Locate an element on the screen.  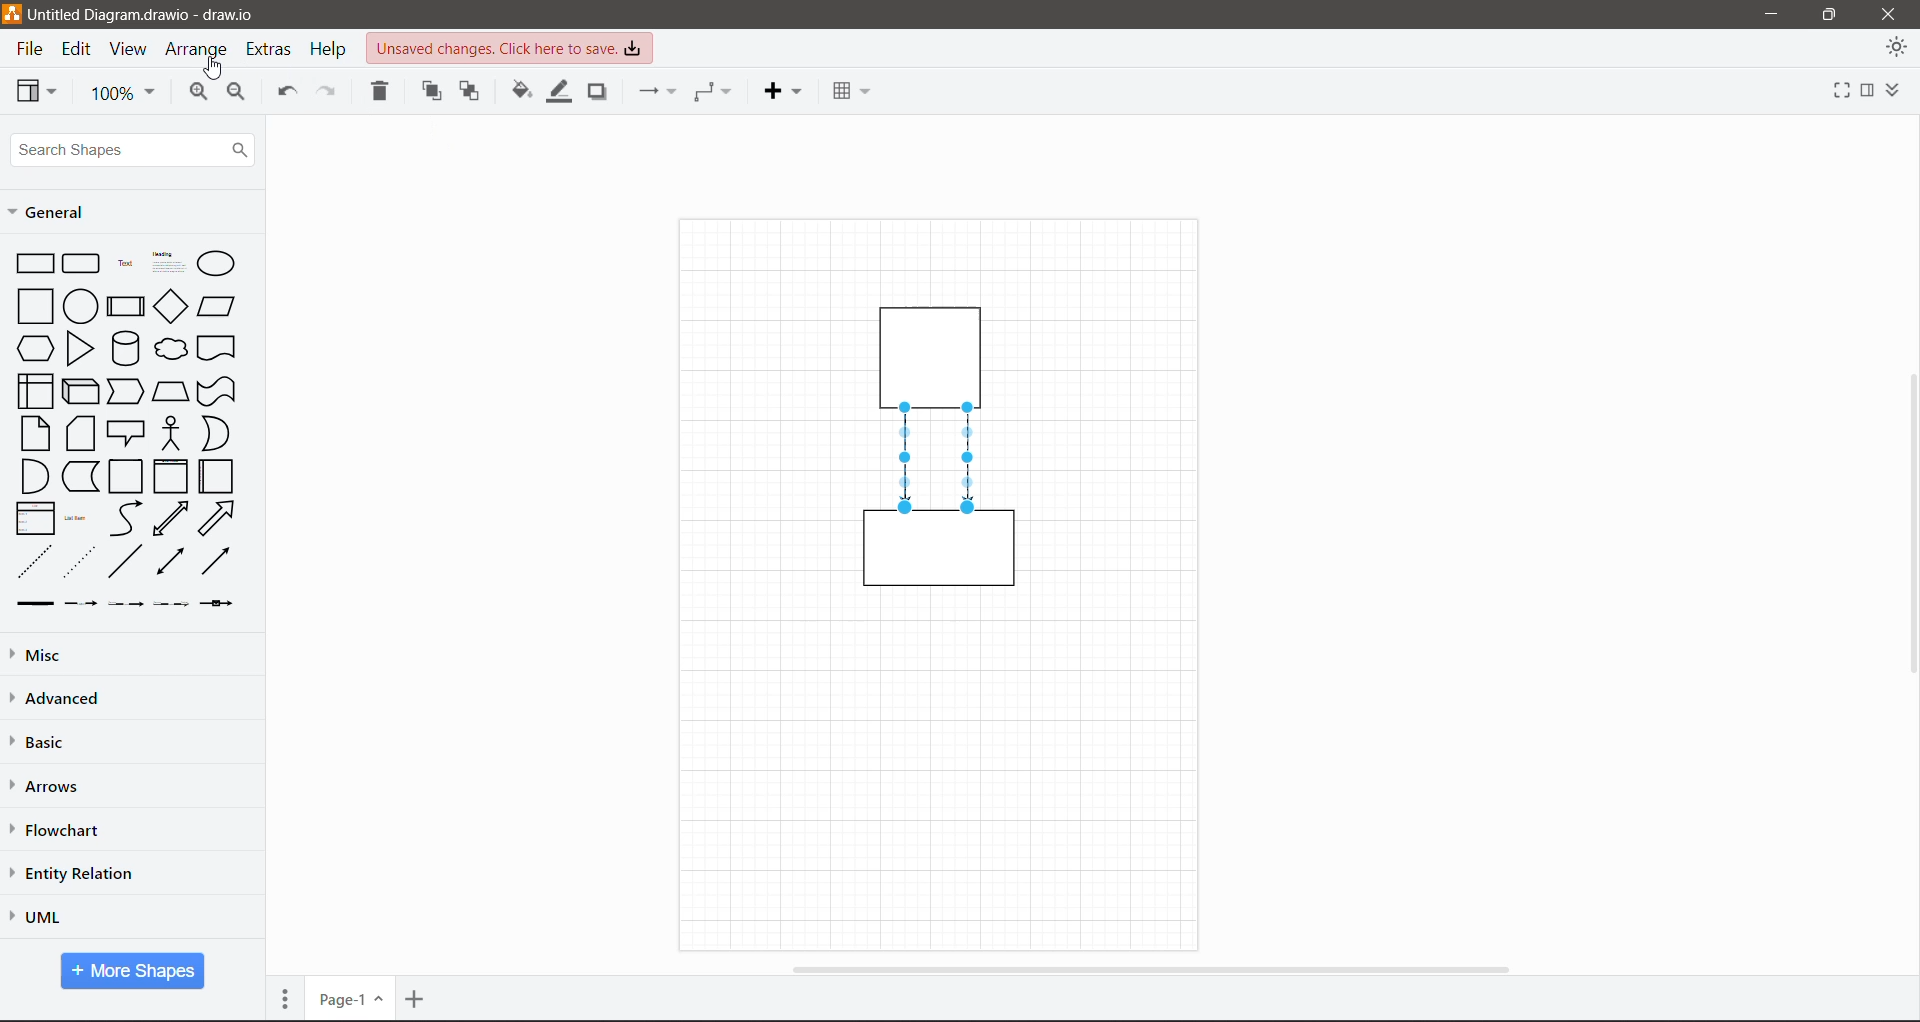
Or is located at coordinates (214, 433).